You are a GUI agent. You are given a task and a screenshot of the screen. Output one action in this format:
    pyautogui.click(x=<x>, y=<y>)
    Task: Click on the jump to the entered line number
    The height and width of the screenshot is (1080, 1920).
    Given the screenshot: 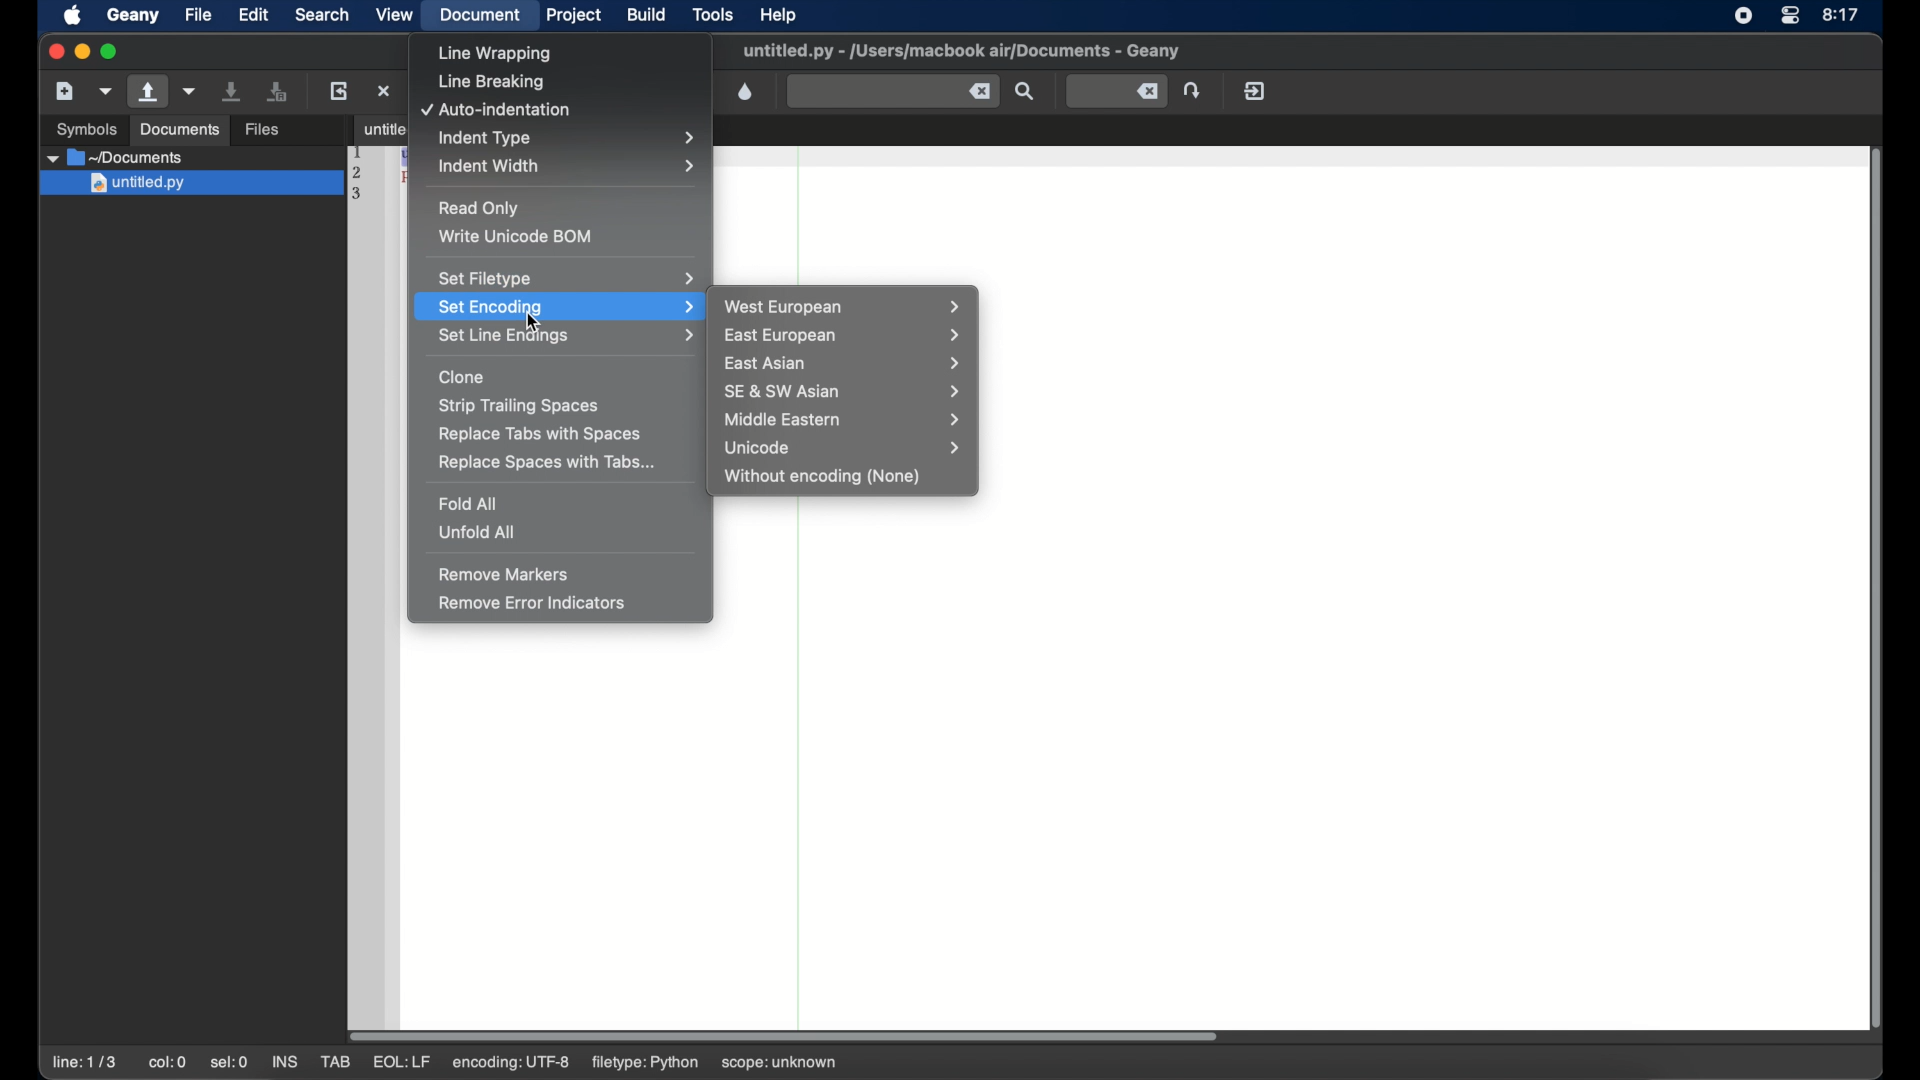 What is the action you would take?
    pyautogui.click(x=1192, y=90)
    